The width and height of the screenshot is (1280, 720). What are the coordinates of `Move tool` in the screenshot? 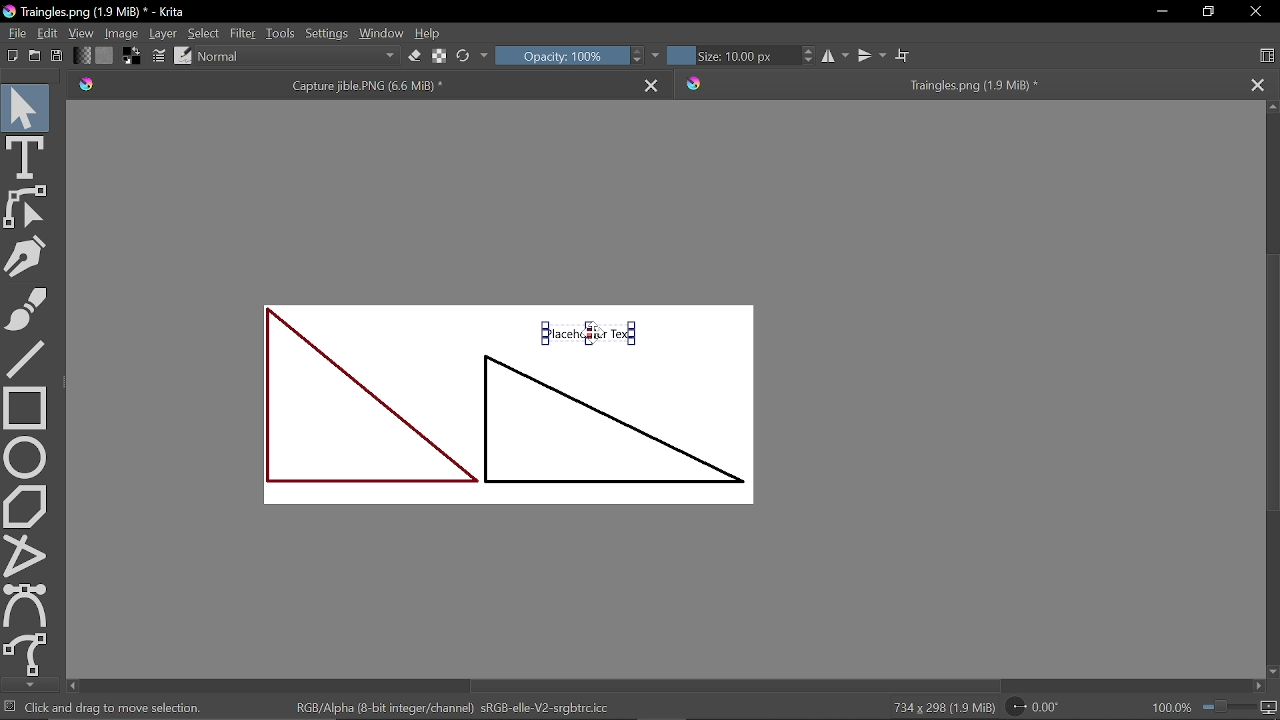 It's located at (25, 104).